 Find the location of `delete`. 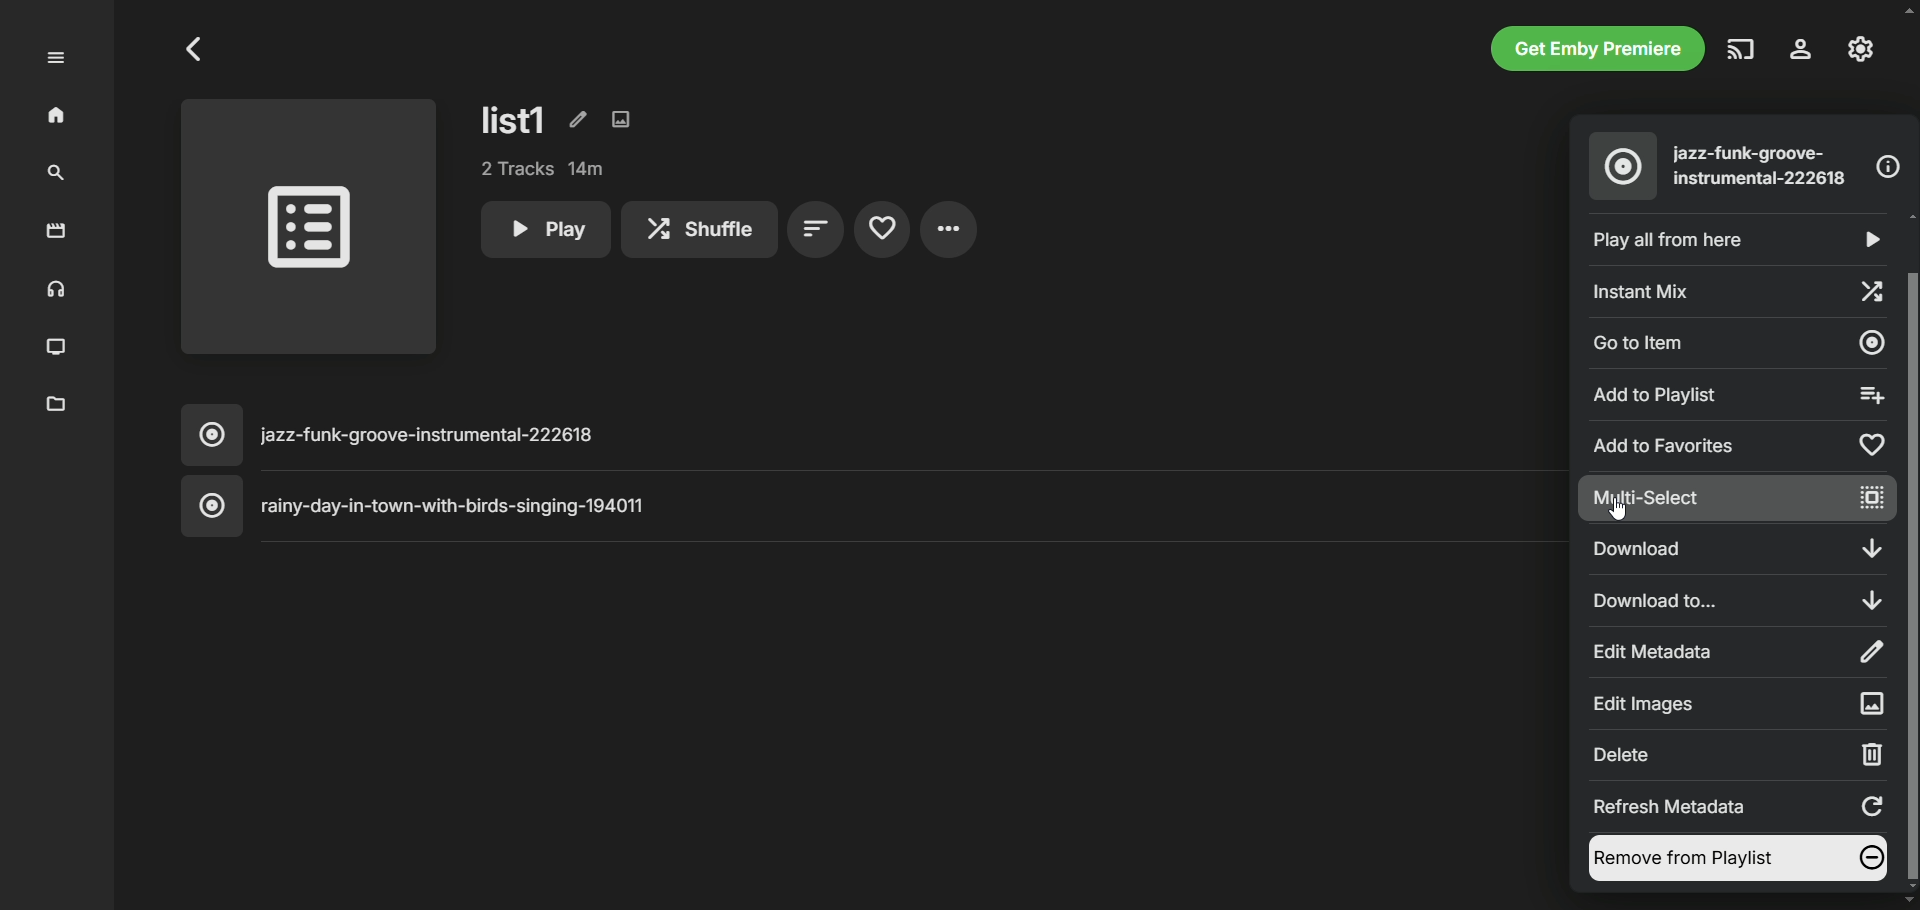

delete is located at coordinates (1738, 754).